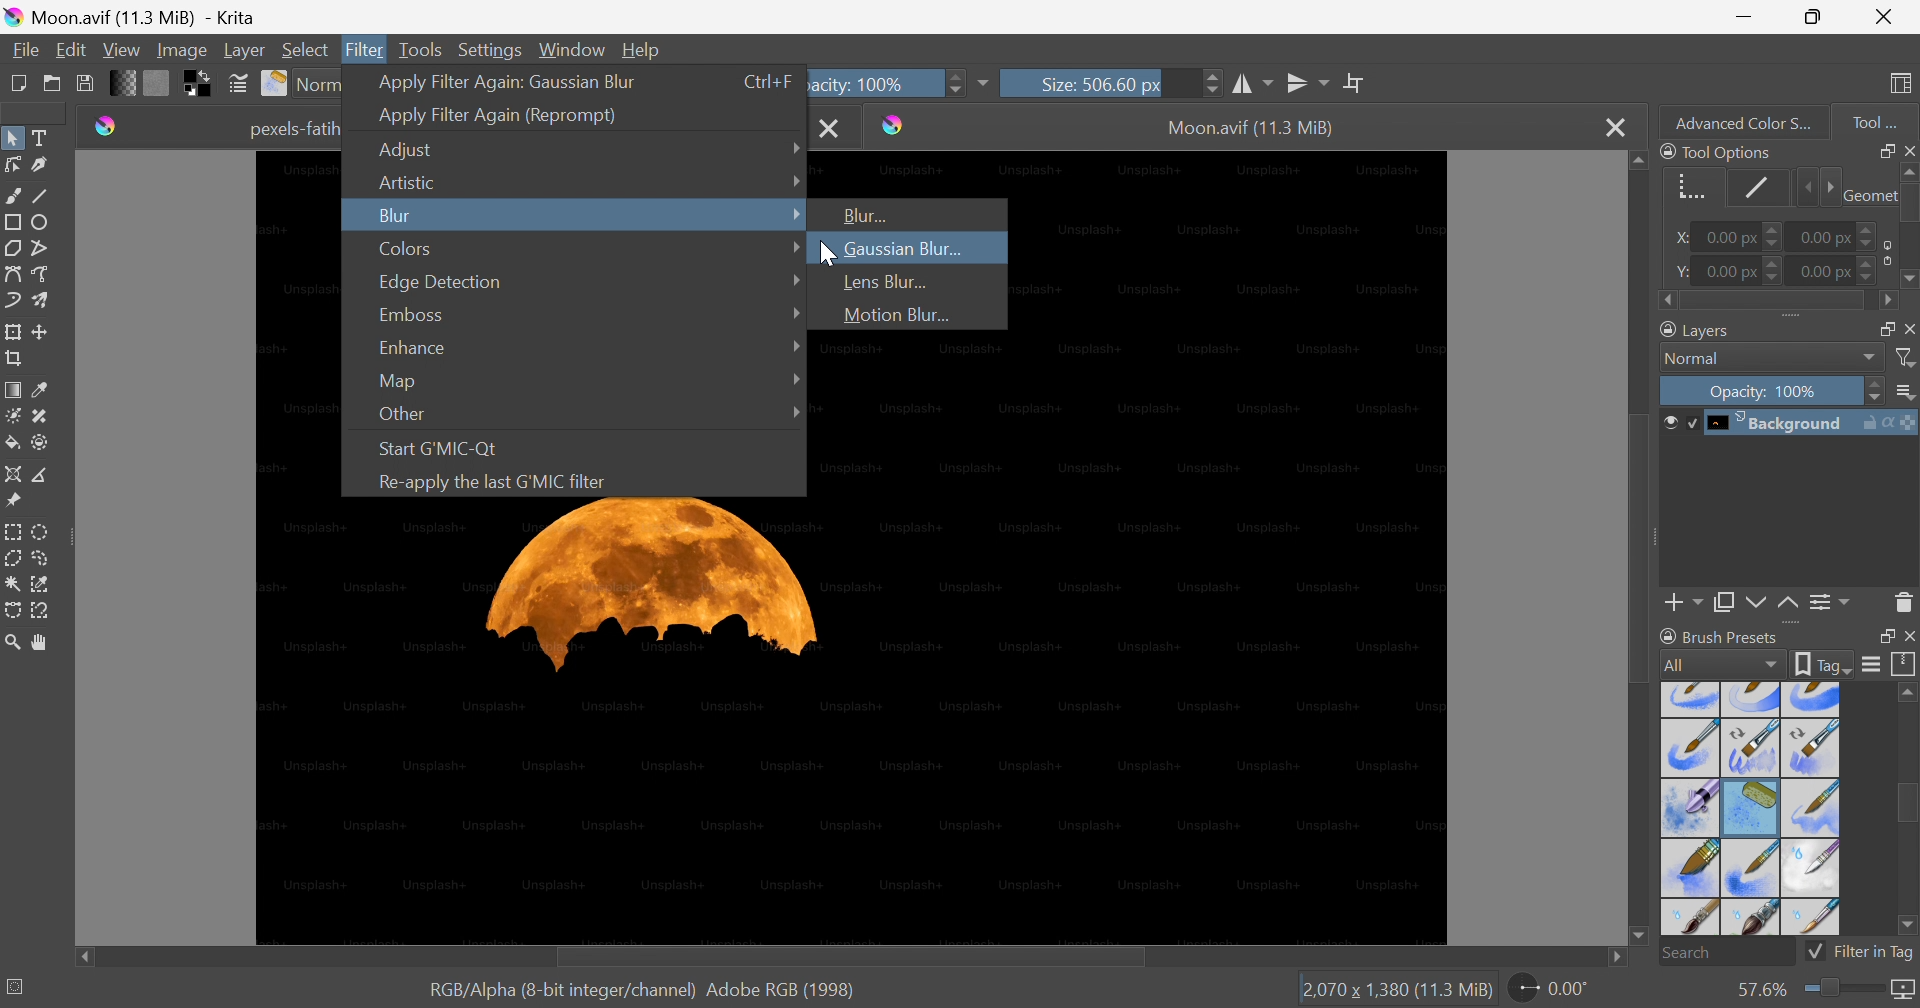 Image resolution: width=1920 pixels, height=1008 pixels. I want to click on Open and existing document, so click(53, 83).